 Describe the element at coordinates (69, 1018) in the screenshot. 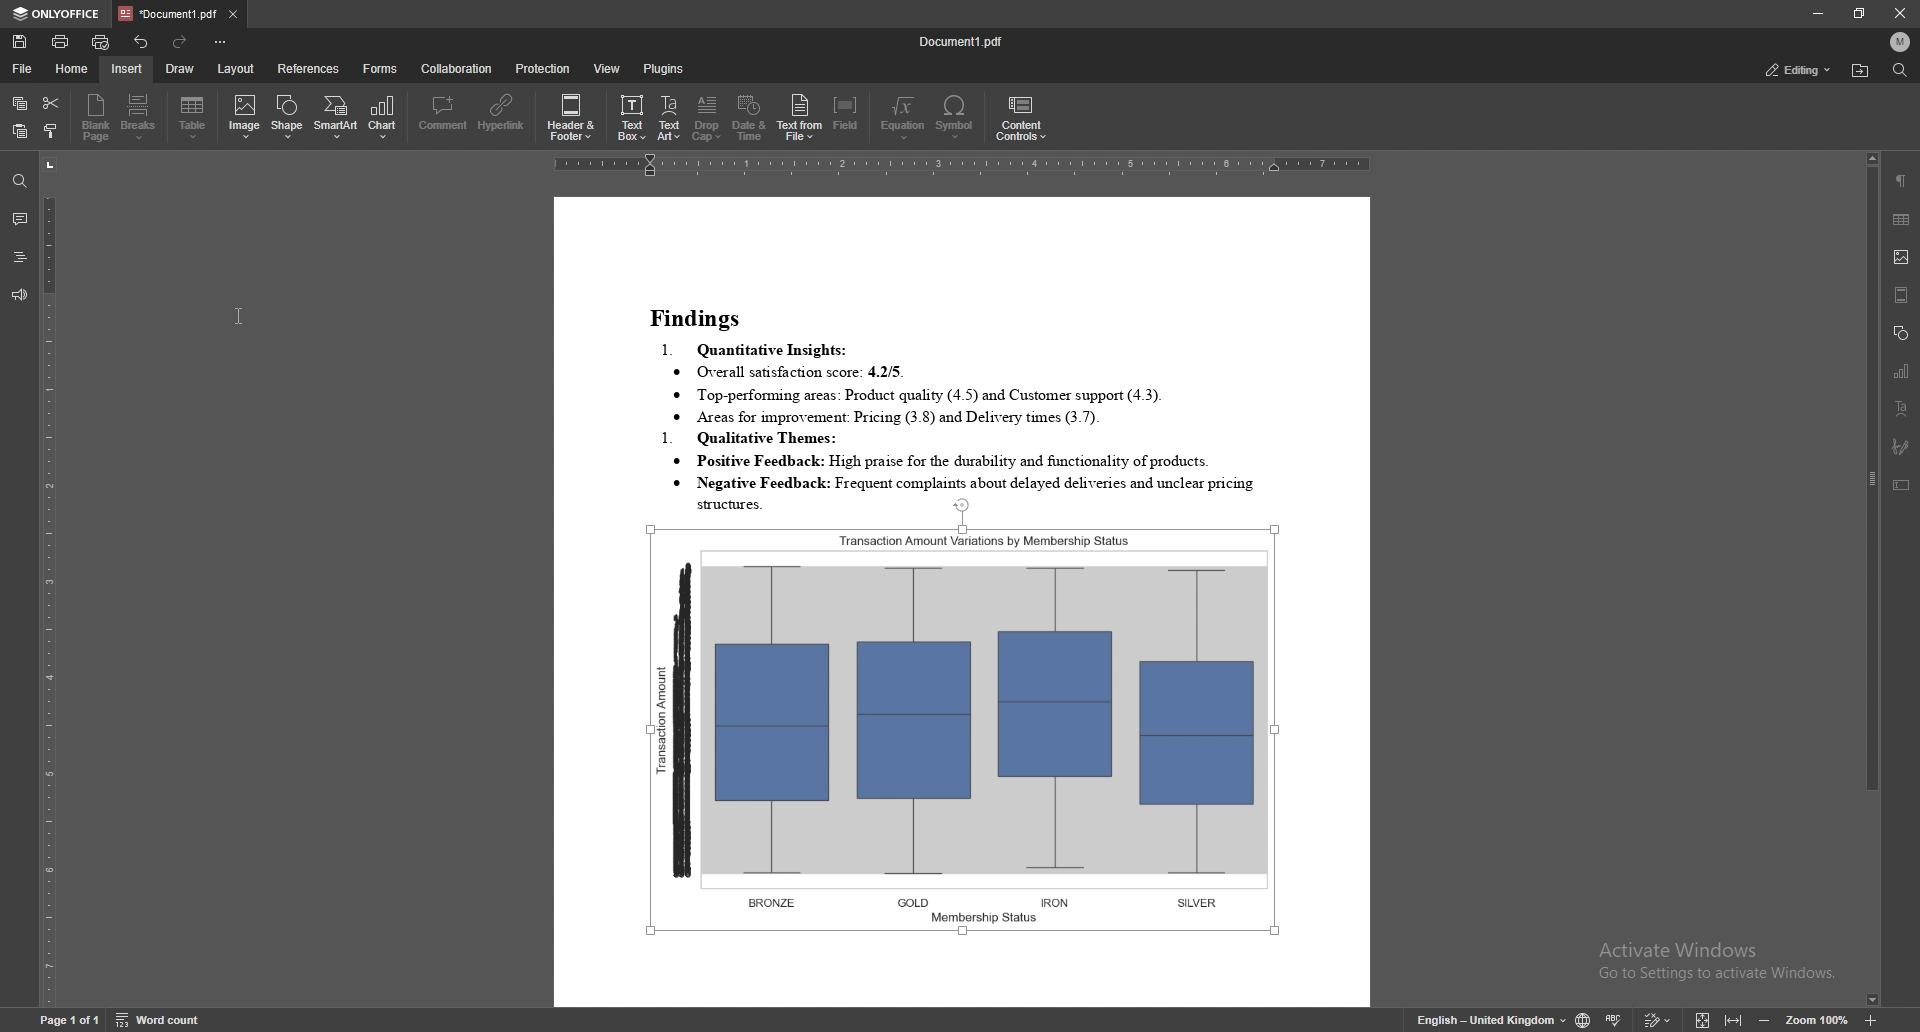

I see `page` at that location.